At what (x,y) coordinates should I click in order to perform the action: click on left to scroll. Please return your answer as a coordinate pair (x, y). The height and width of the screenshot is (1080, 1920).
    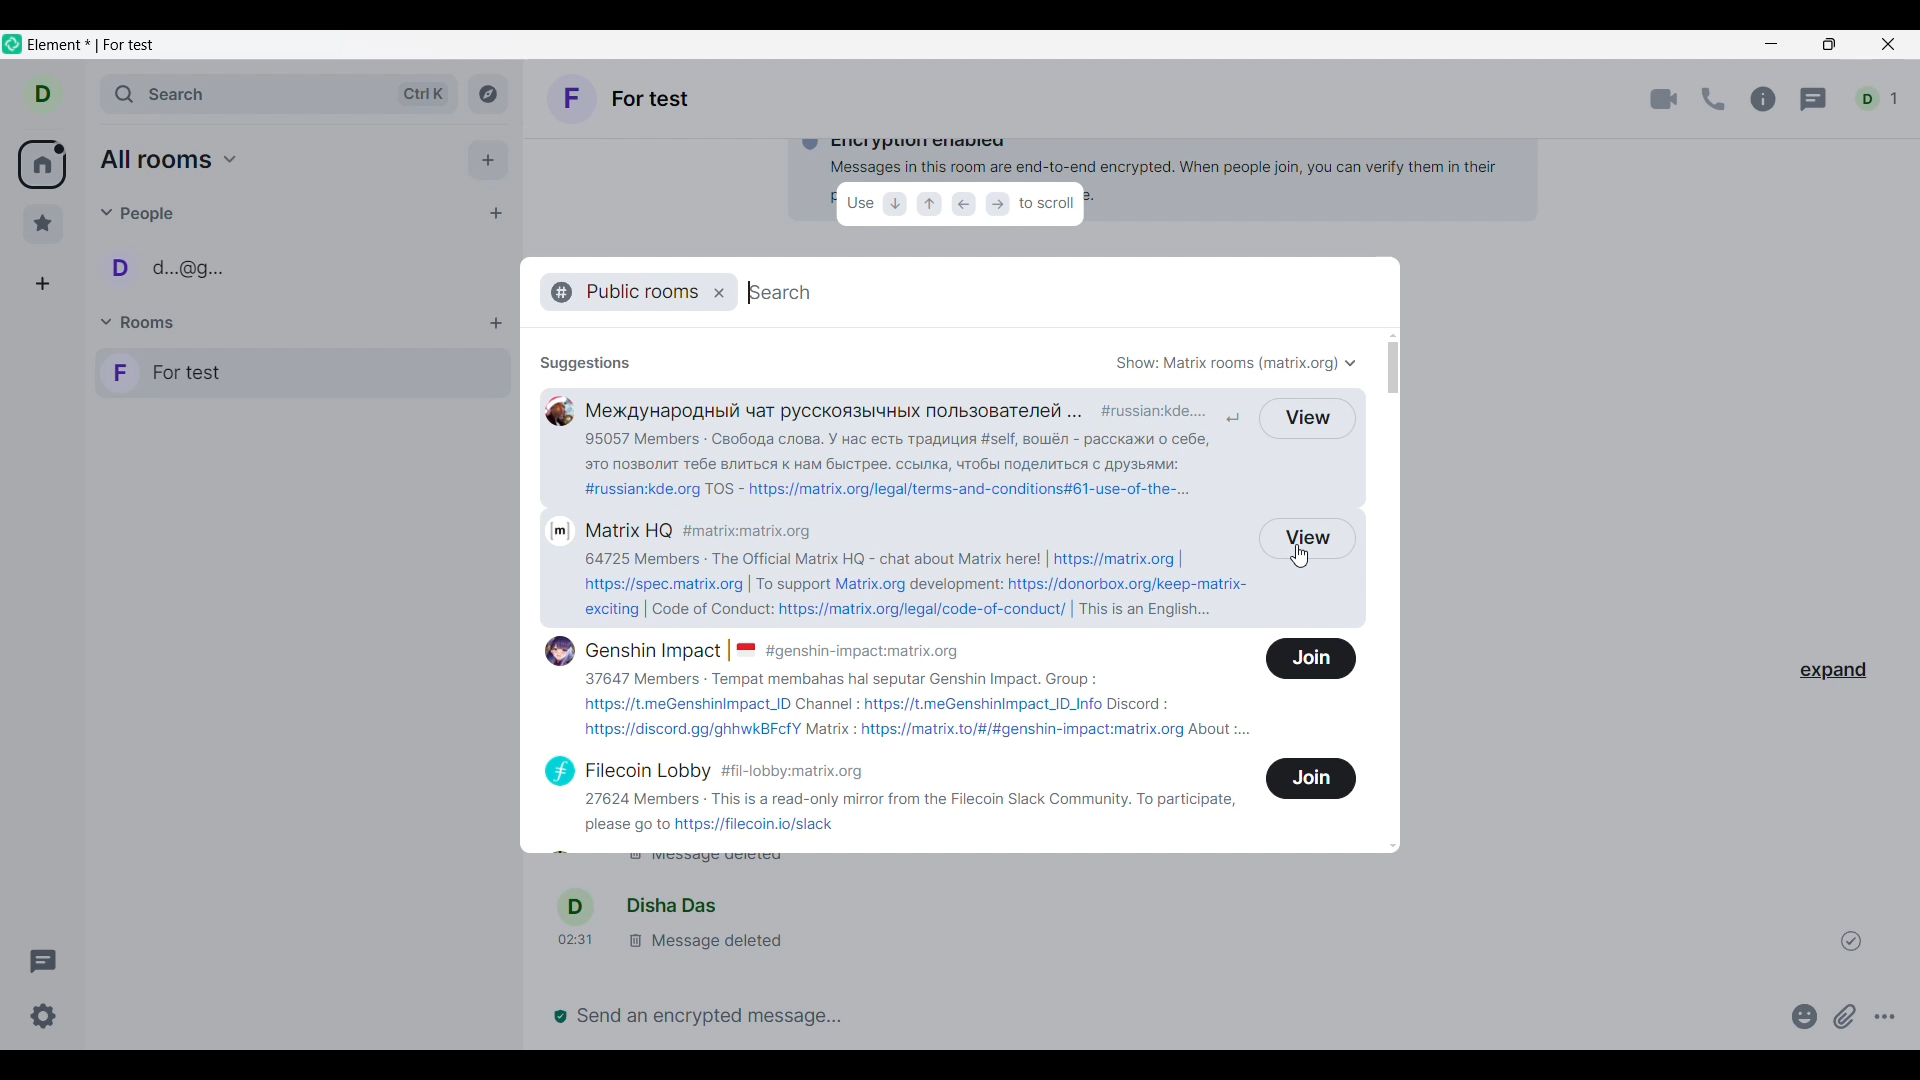
    Looking at the image, I should click on (962, 205).